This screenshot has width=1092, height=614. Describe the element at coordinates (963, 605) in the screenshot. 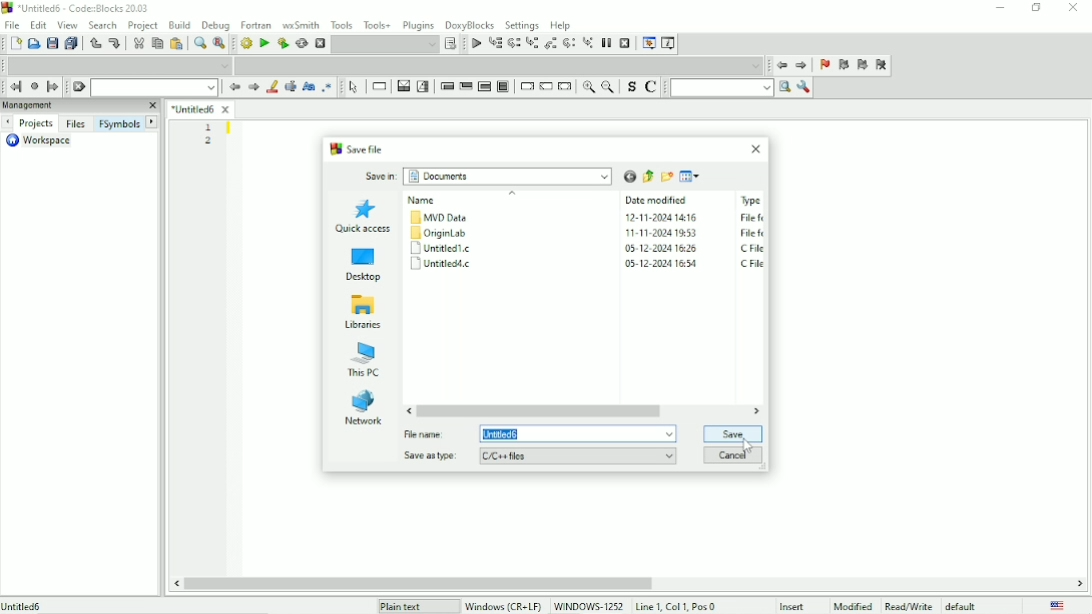

I see `default` at that location.